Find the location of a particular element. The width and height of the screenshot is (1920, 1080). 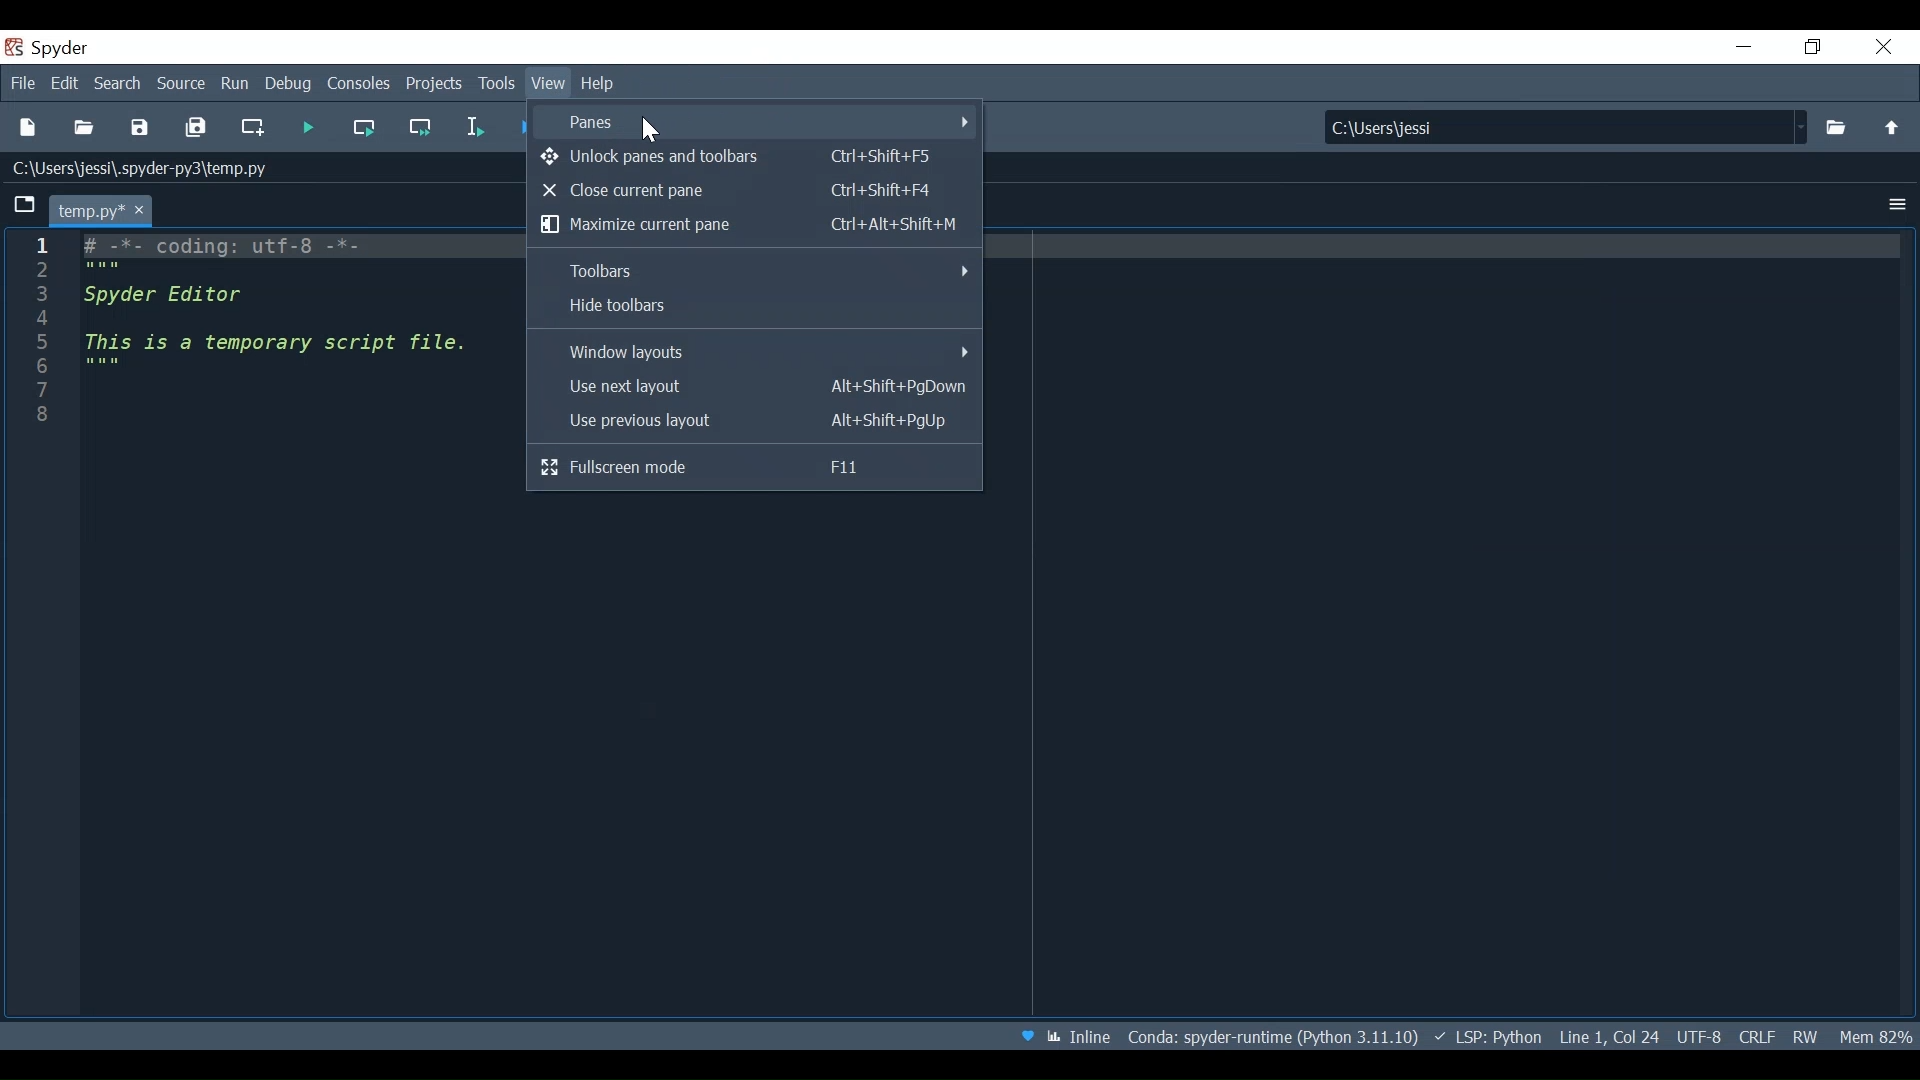

Spyder Desktop Icon is located at coordinates (15, 49).